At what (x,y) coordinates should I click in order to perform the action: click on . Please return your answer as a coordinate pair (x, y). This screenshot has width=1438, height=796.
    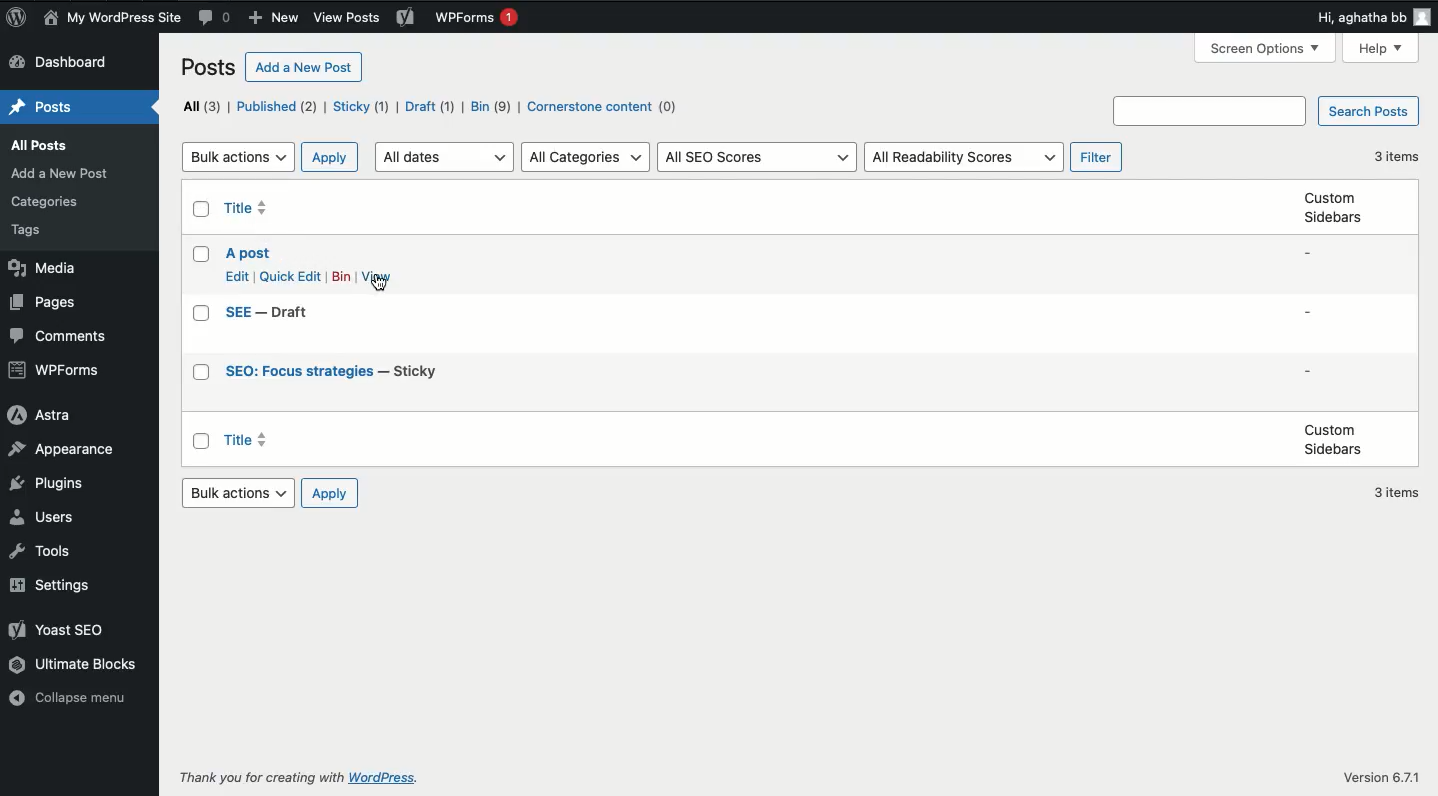
    Looking at the image, I should click on (1381, 49).